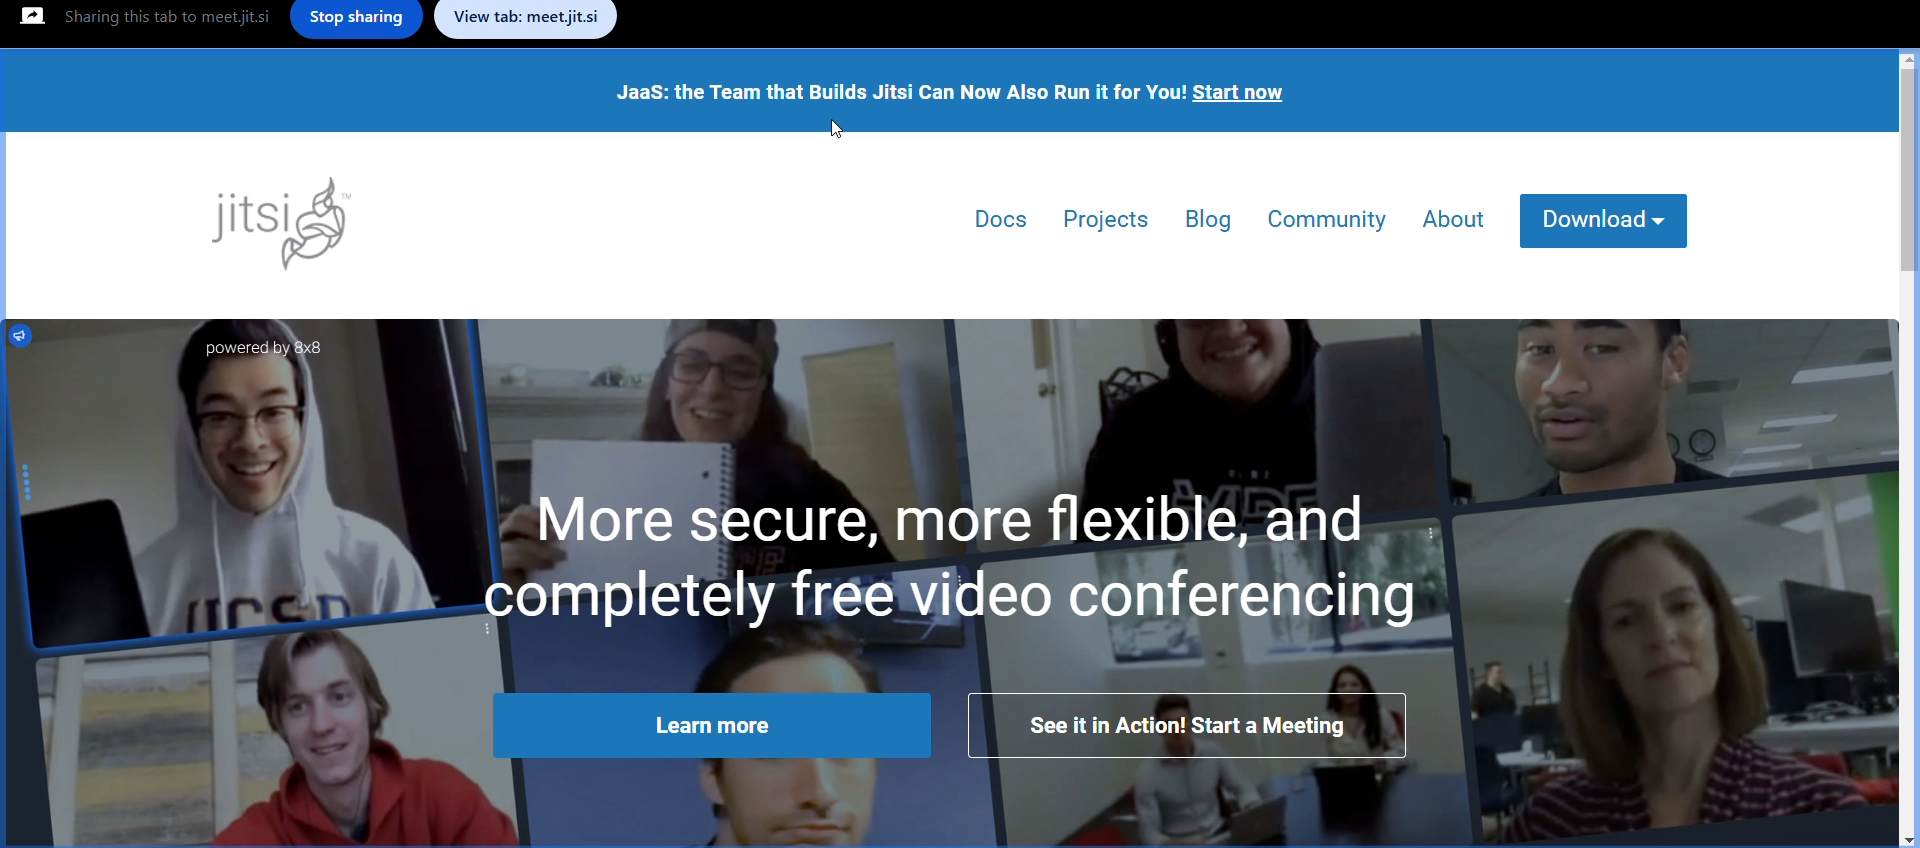 The width and height of the screenshot is (1920, 848). I want to click on Redirected Web Page Information, so click(962, 450).